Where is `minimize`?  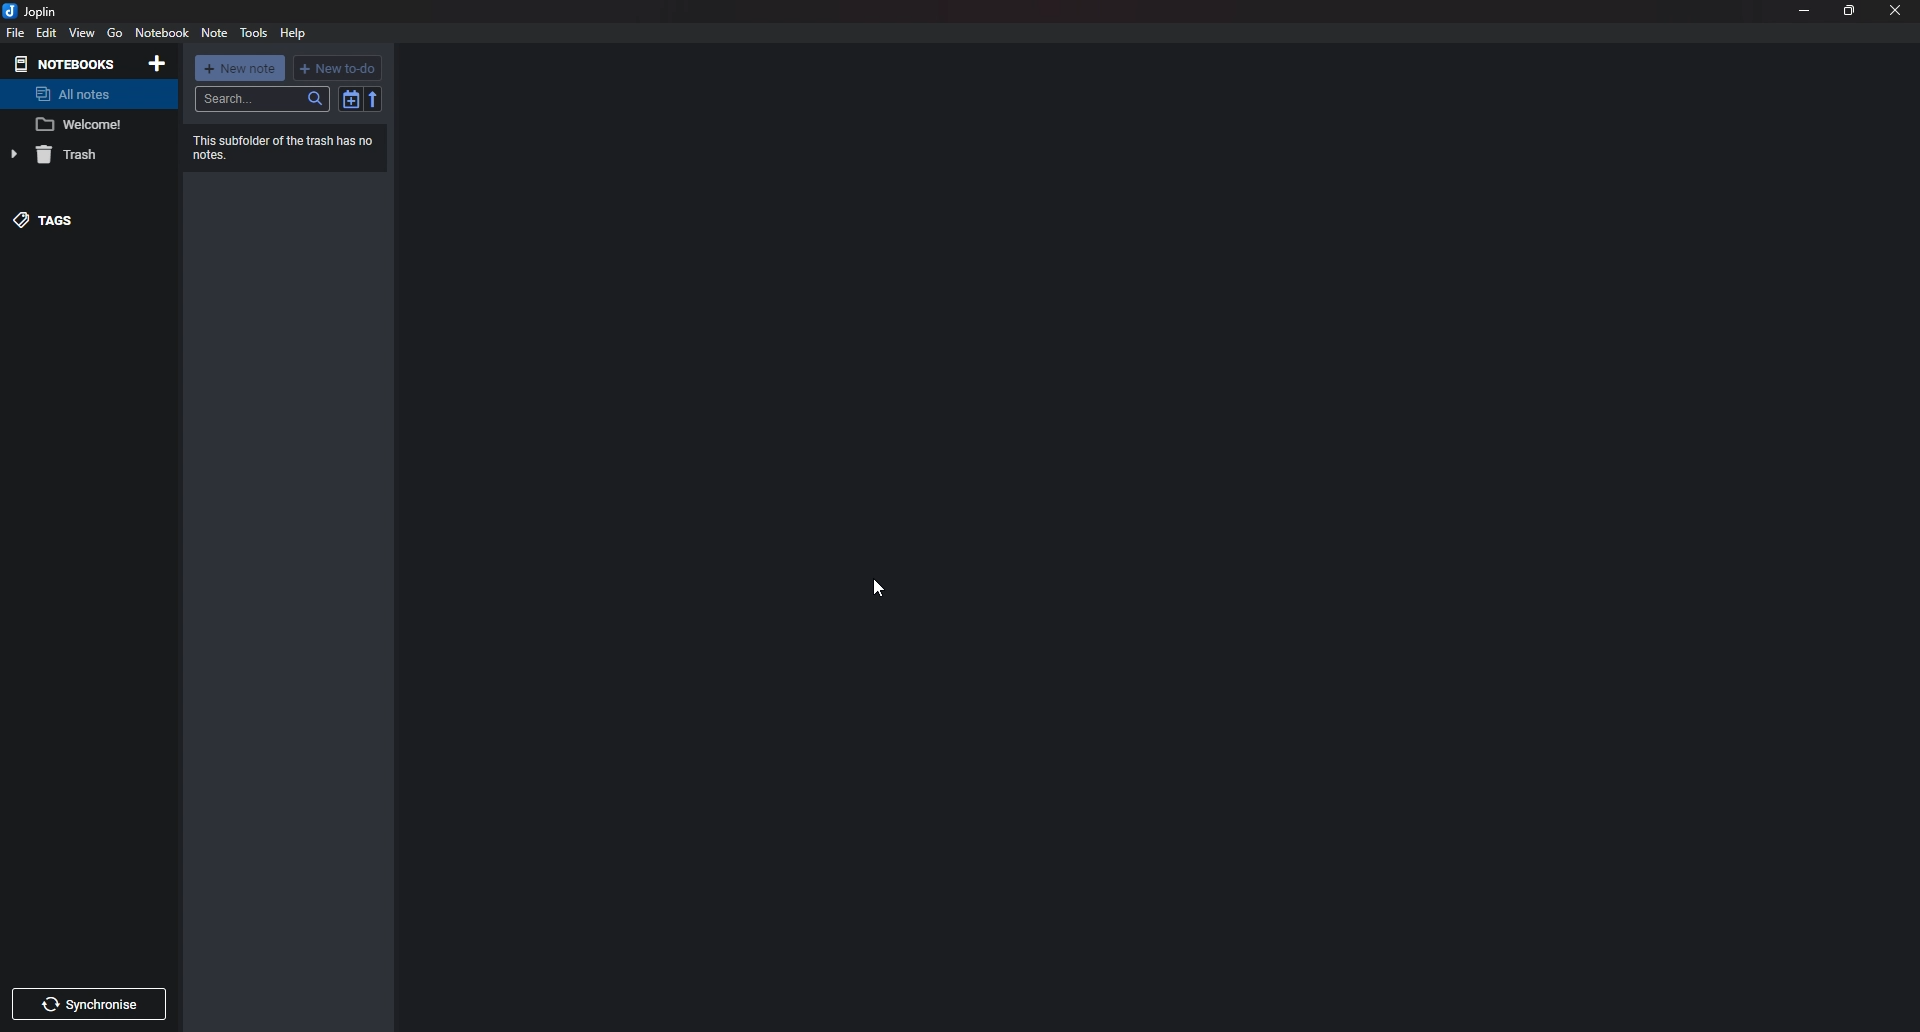
minimize is located at coordinates (1805, 9).